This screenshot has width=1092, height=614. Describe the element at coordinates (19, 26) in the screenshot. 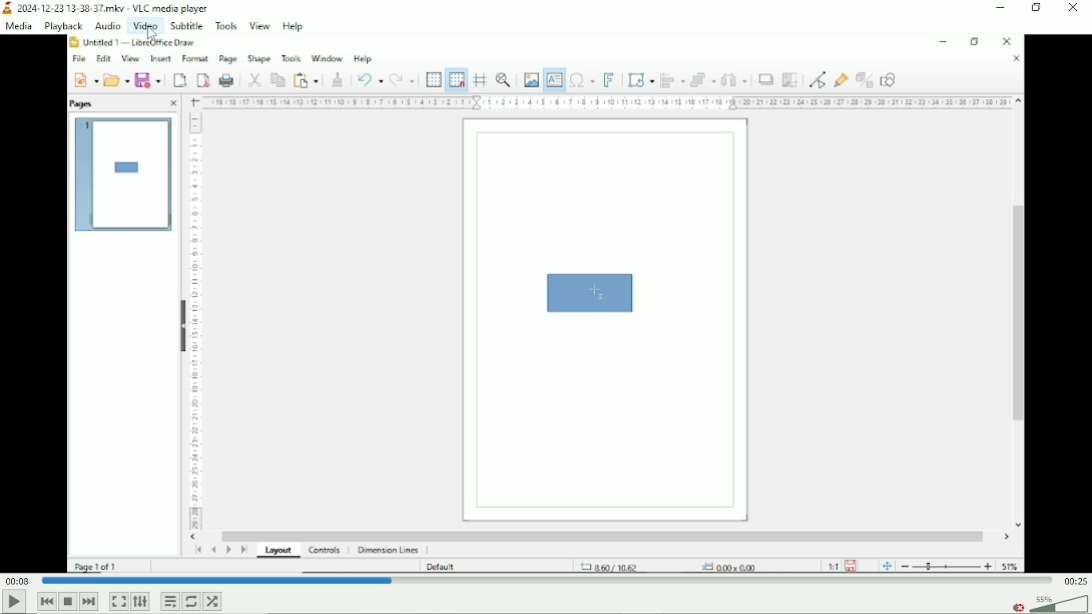

I see `Media` at that location.